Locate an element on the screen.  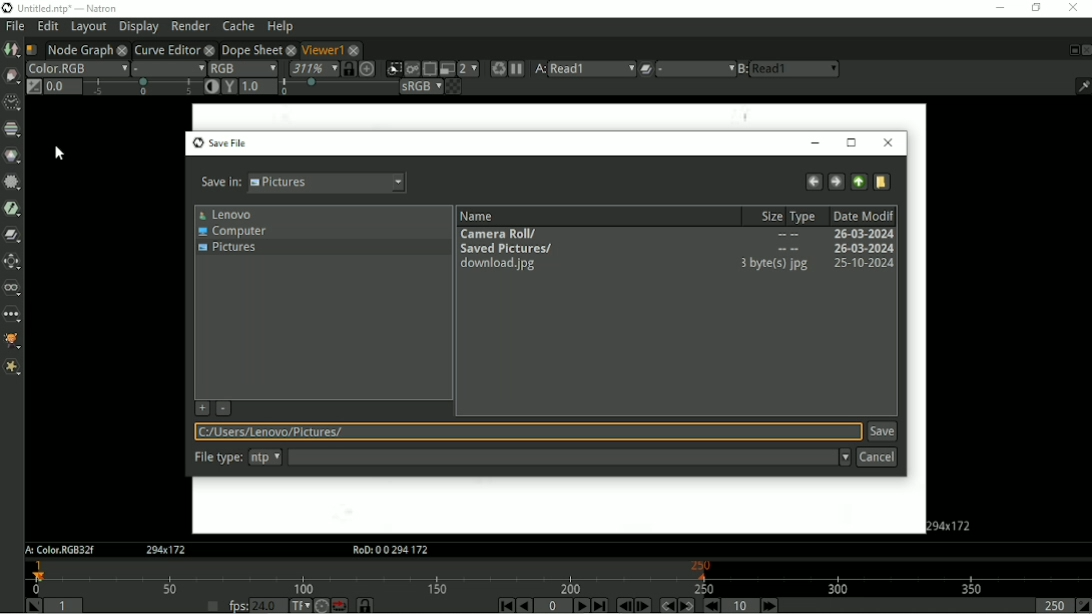
1.0 is located at coordinates (258, 86).